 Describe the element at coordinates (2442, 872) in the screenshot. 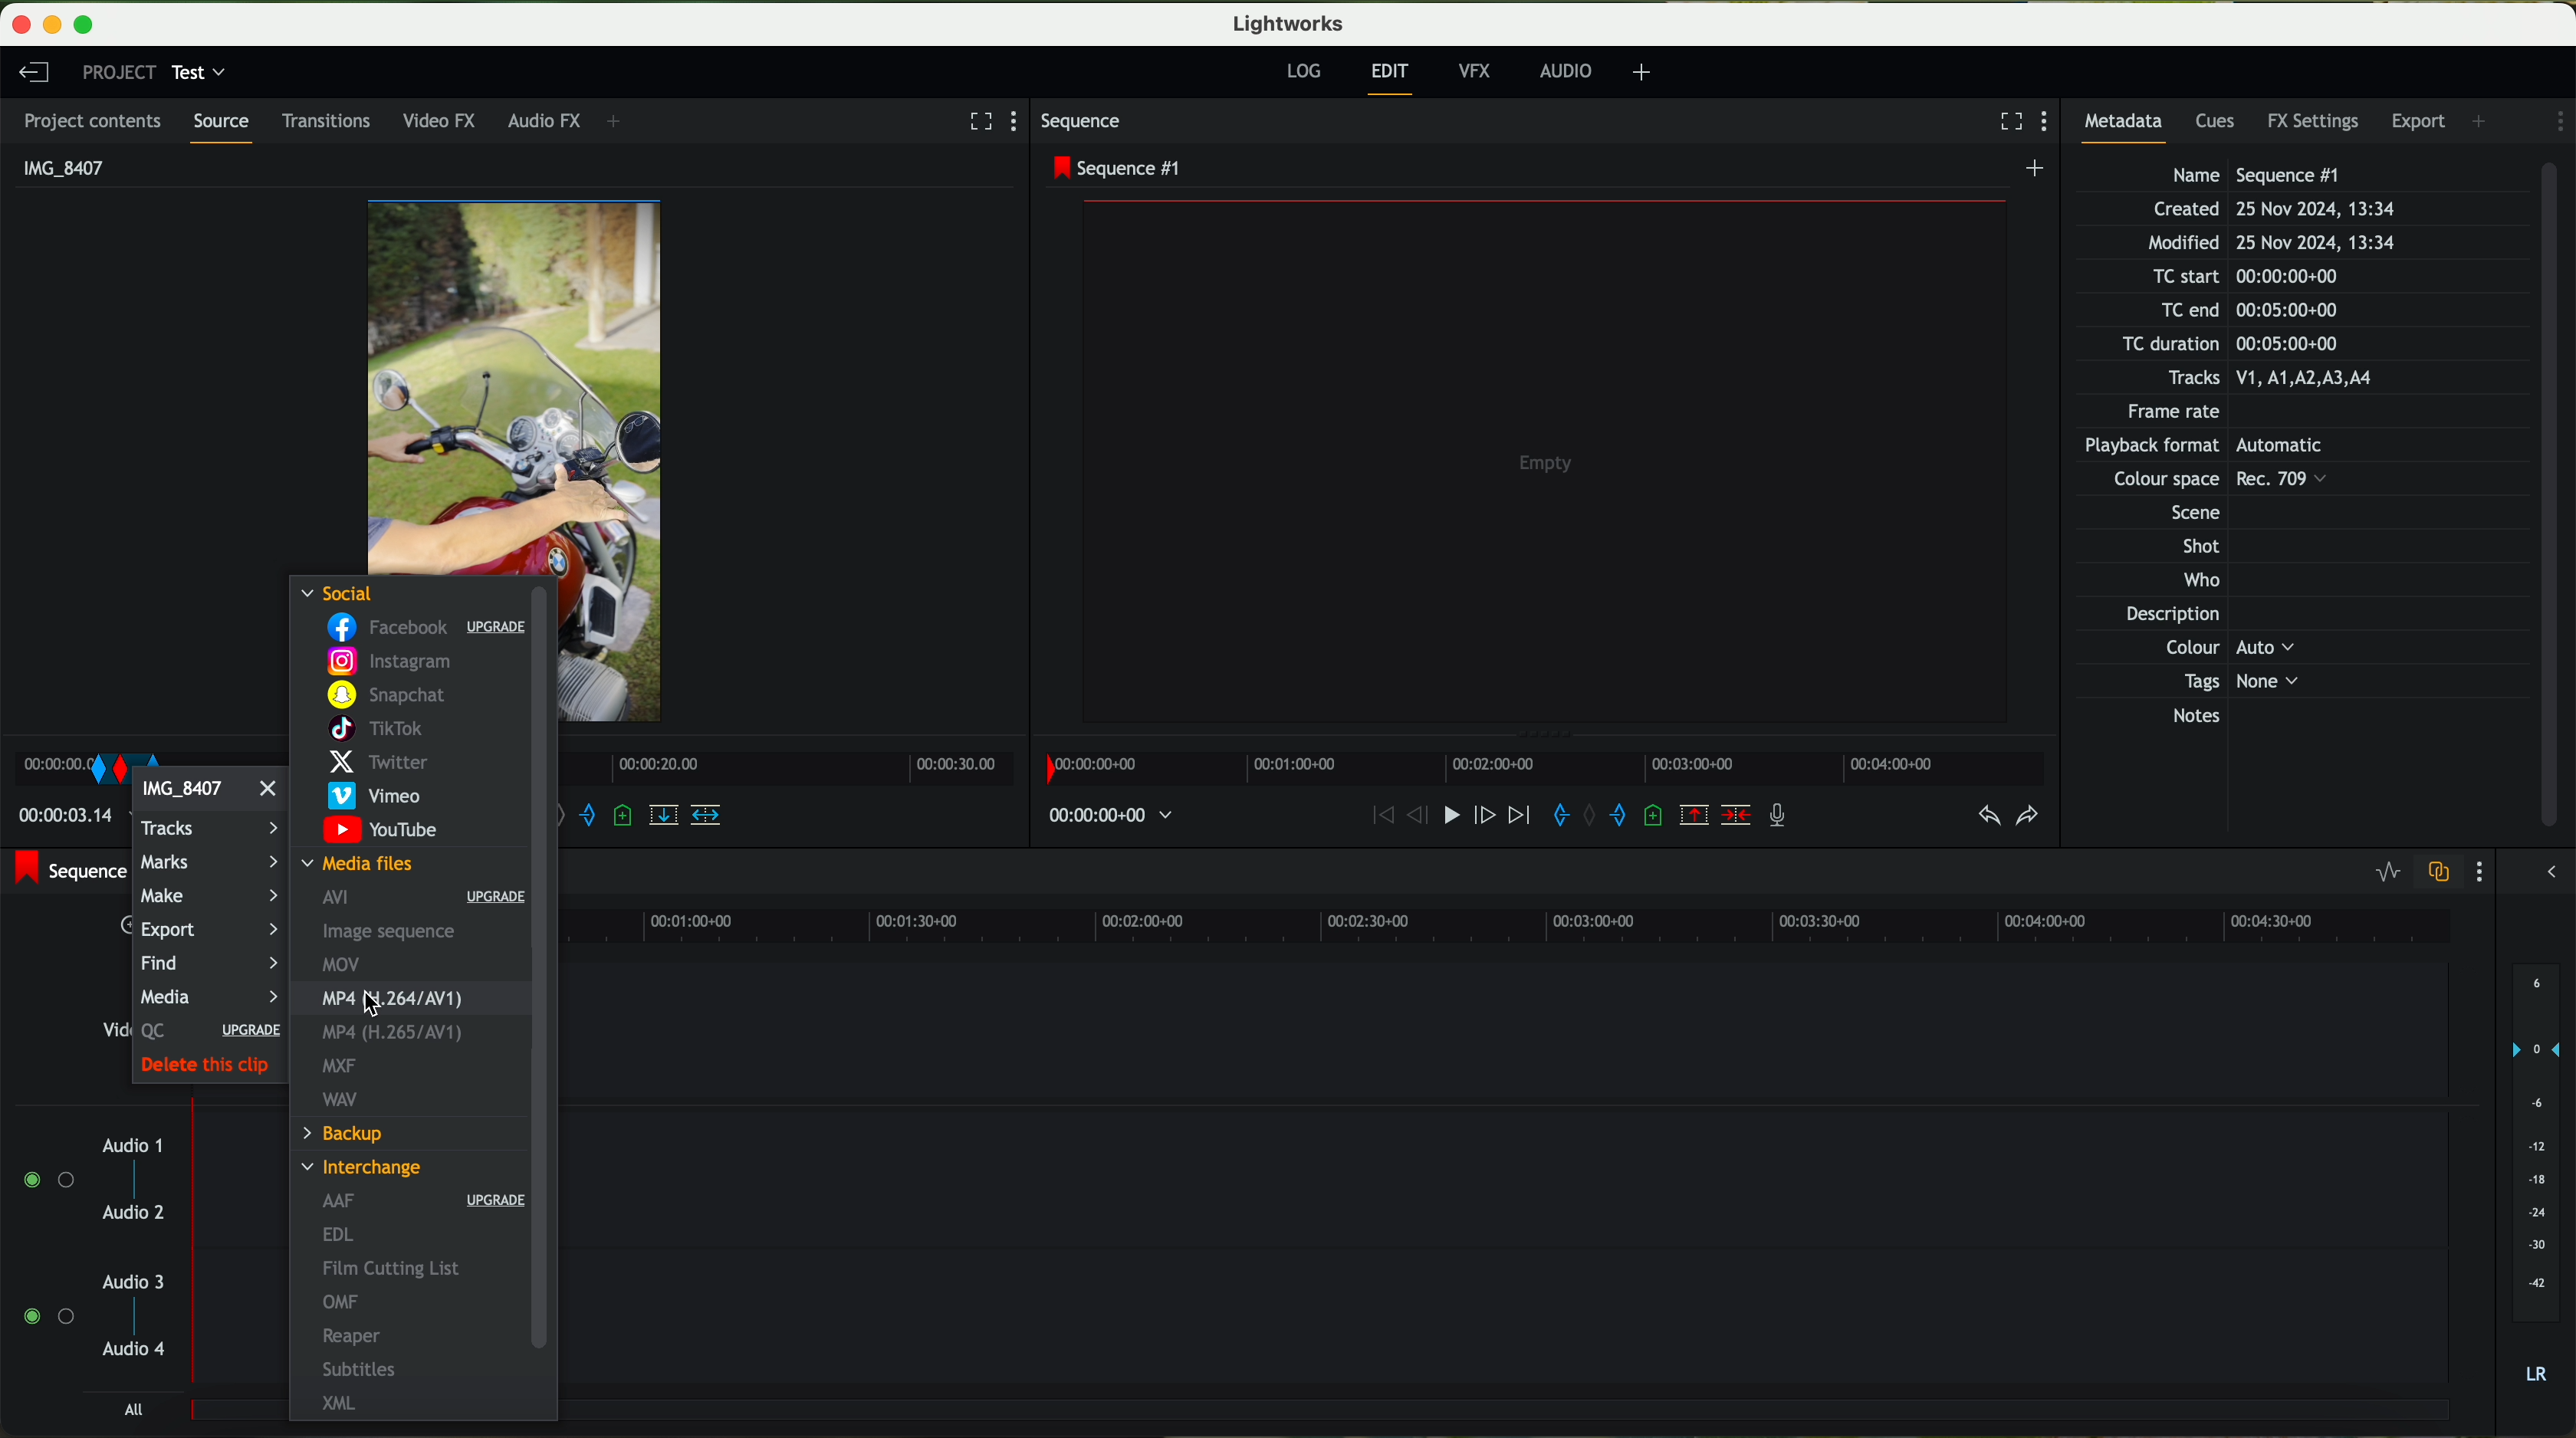

I see `toggle audio track sync` at that location.